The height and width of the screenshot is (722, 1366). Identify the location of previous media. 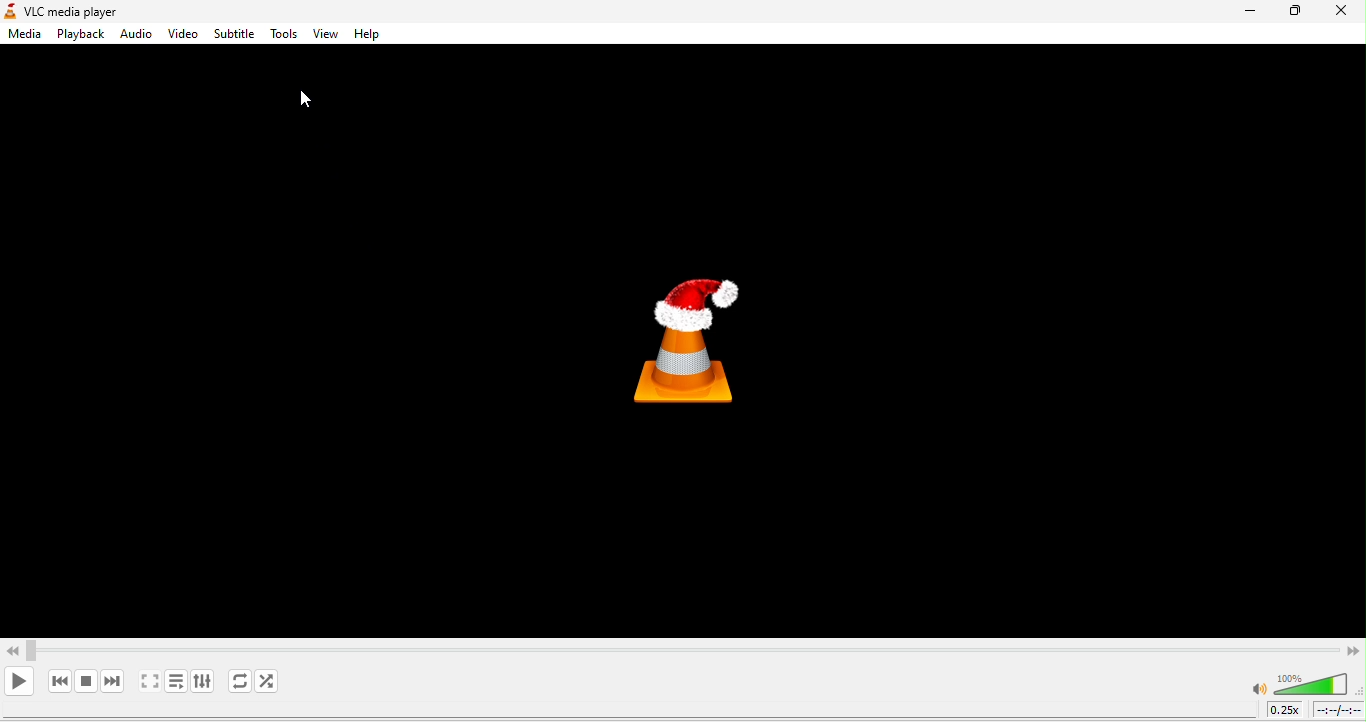
(58, 681).